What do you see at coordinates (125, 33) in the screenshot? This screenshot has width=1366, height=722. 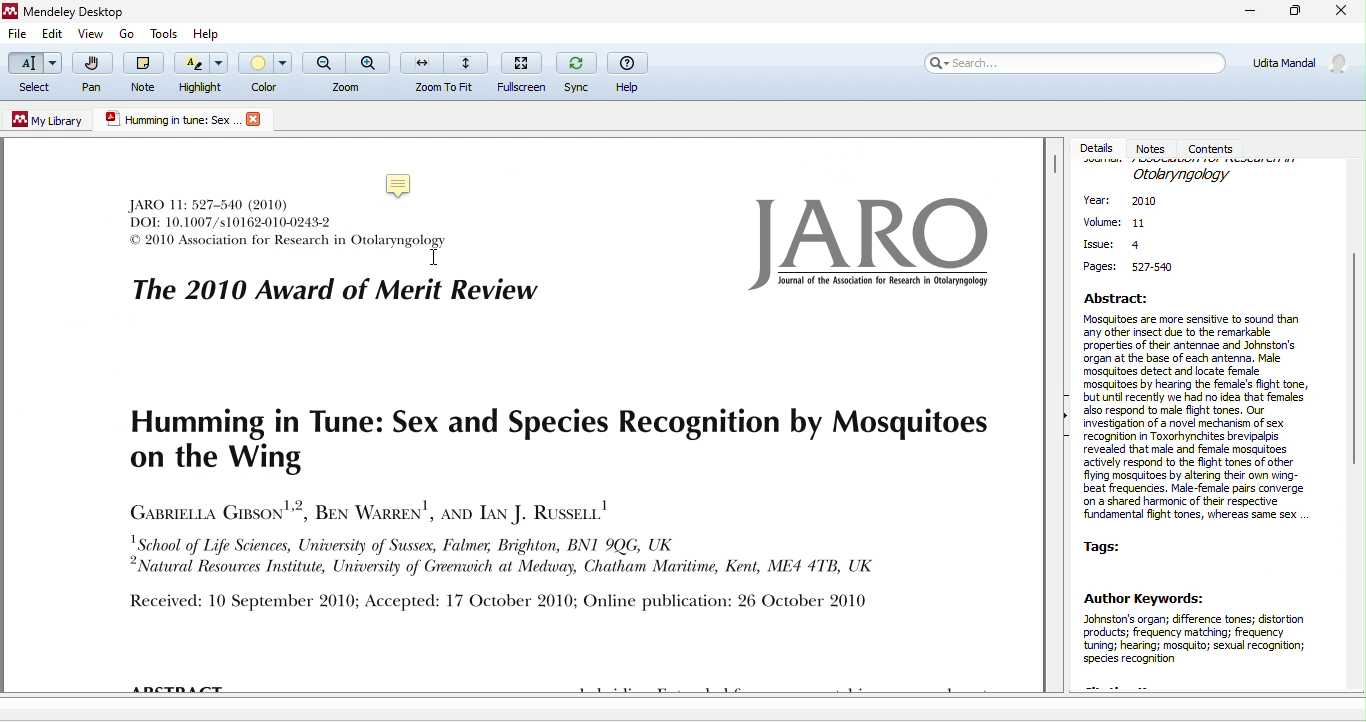 I see `go` at bounding box center [125, 33].